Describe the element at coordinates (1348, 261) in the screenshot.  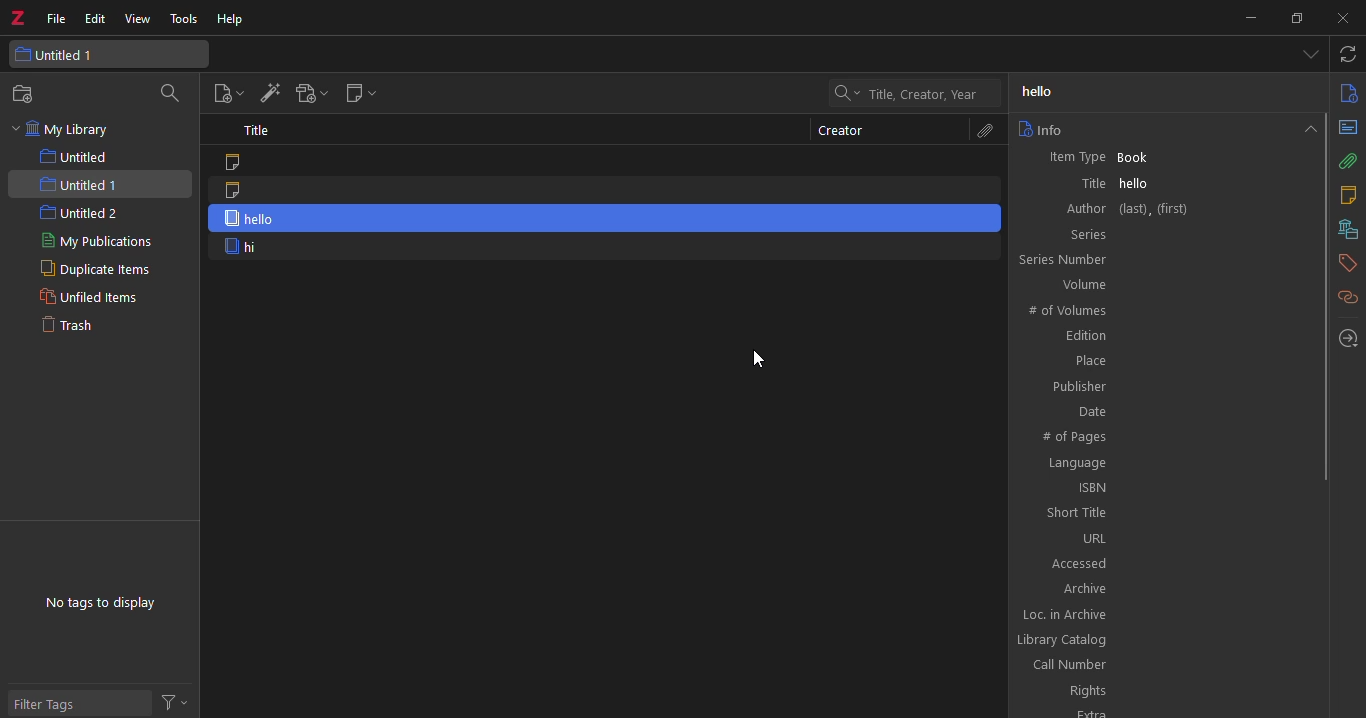
I see `tags` at that location.